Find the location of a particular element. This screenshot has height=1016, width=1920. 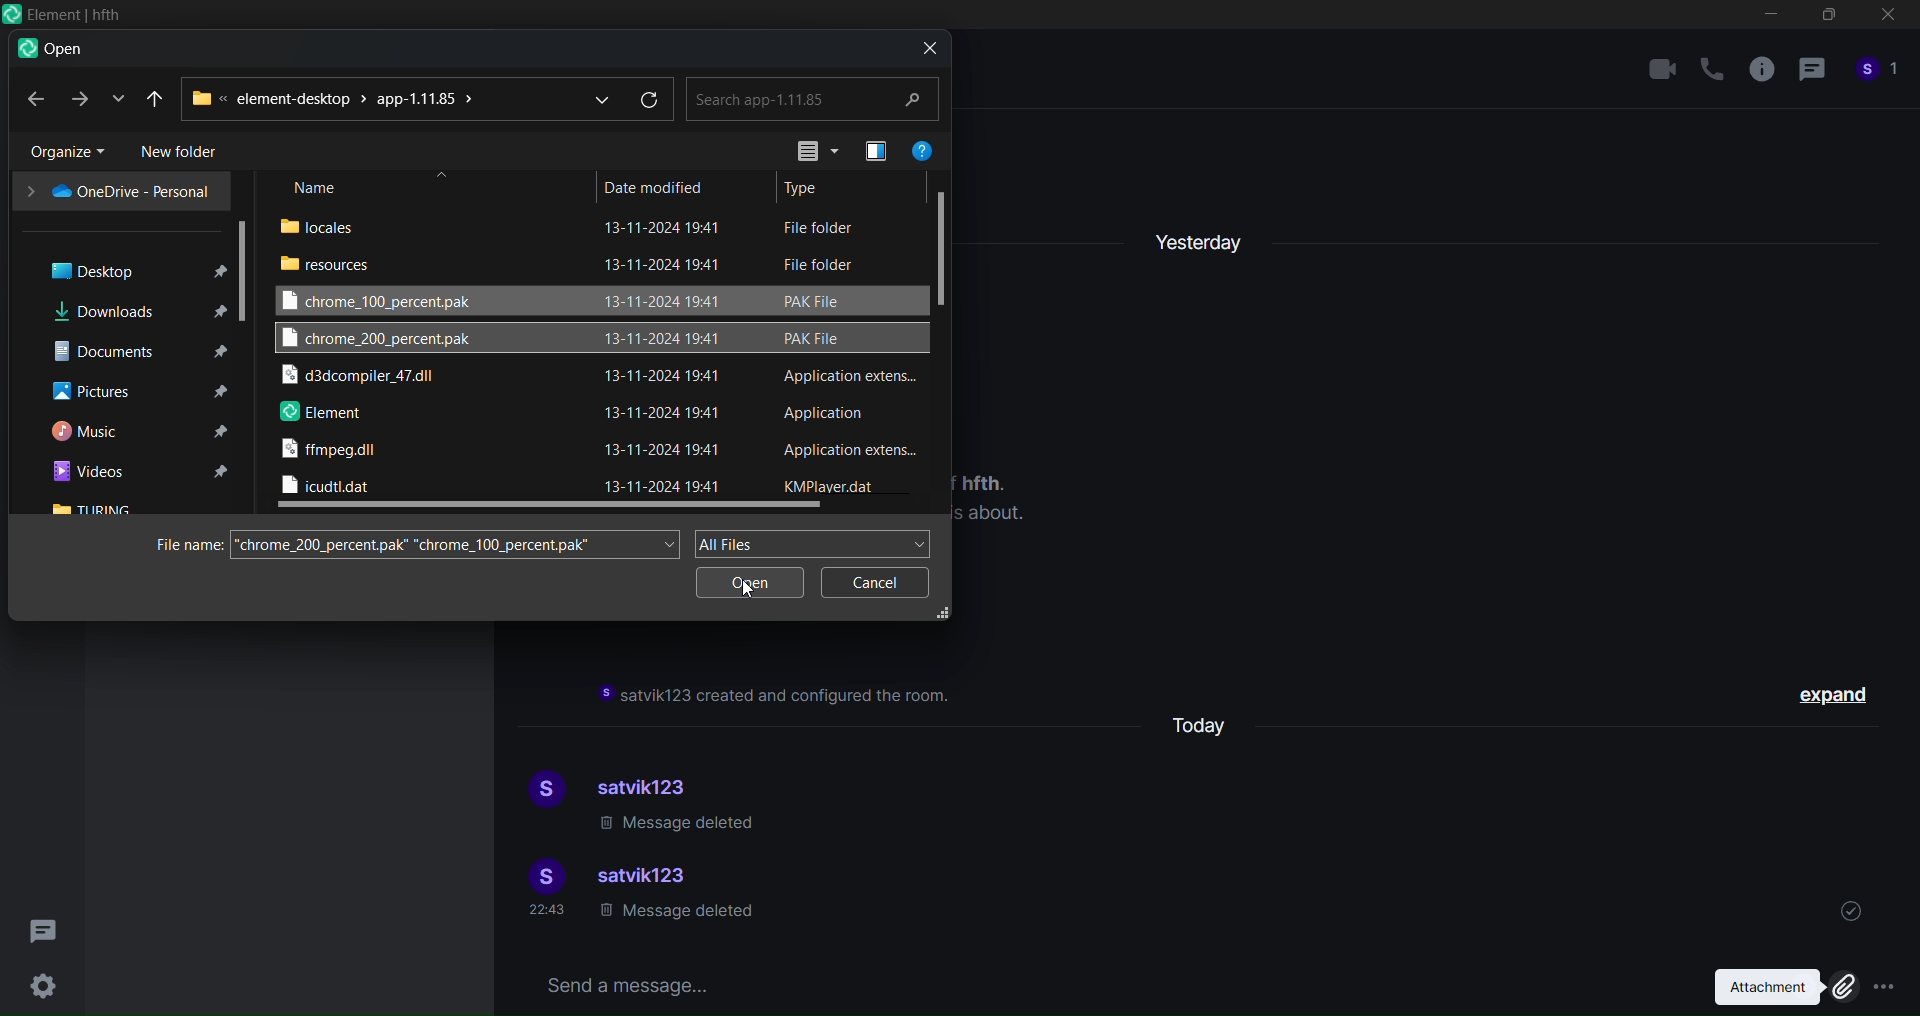

sent is located at coordinates (1851, 908).